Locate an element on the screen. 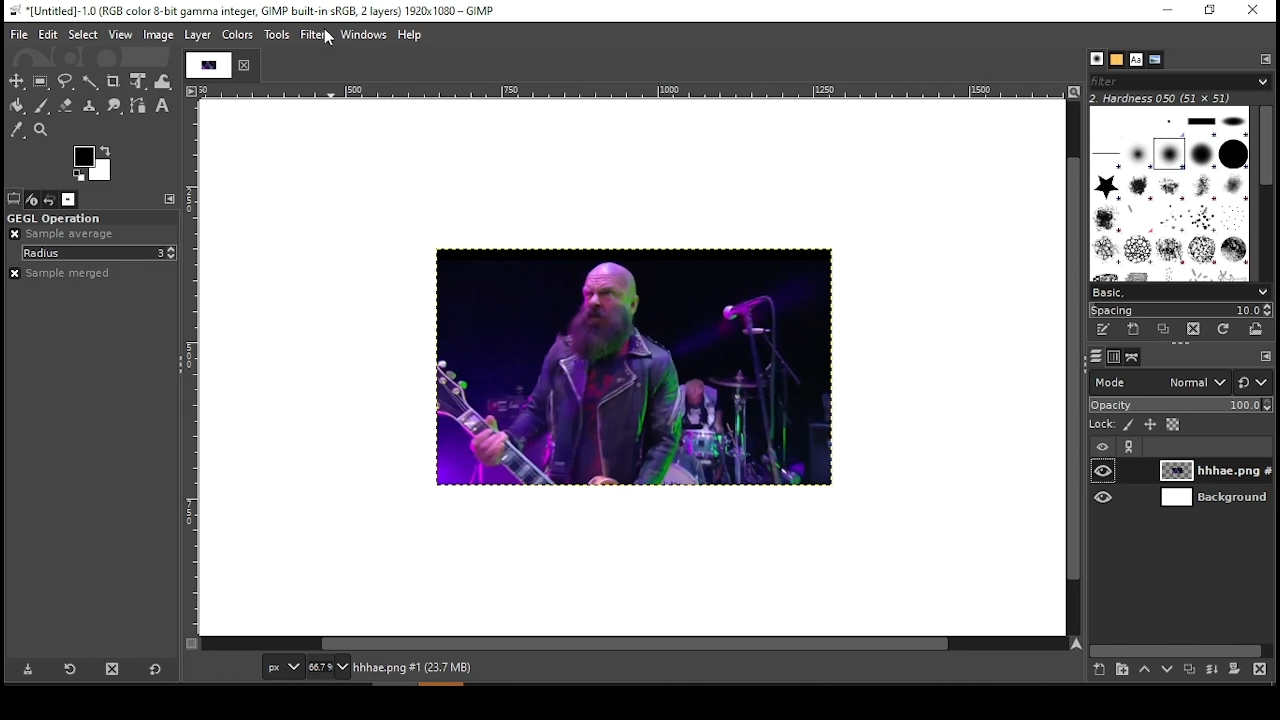 The height and width of the screenshot is (720, 1280). vertical scale is located at coordinates (191, 370).